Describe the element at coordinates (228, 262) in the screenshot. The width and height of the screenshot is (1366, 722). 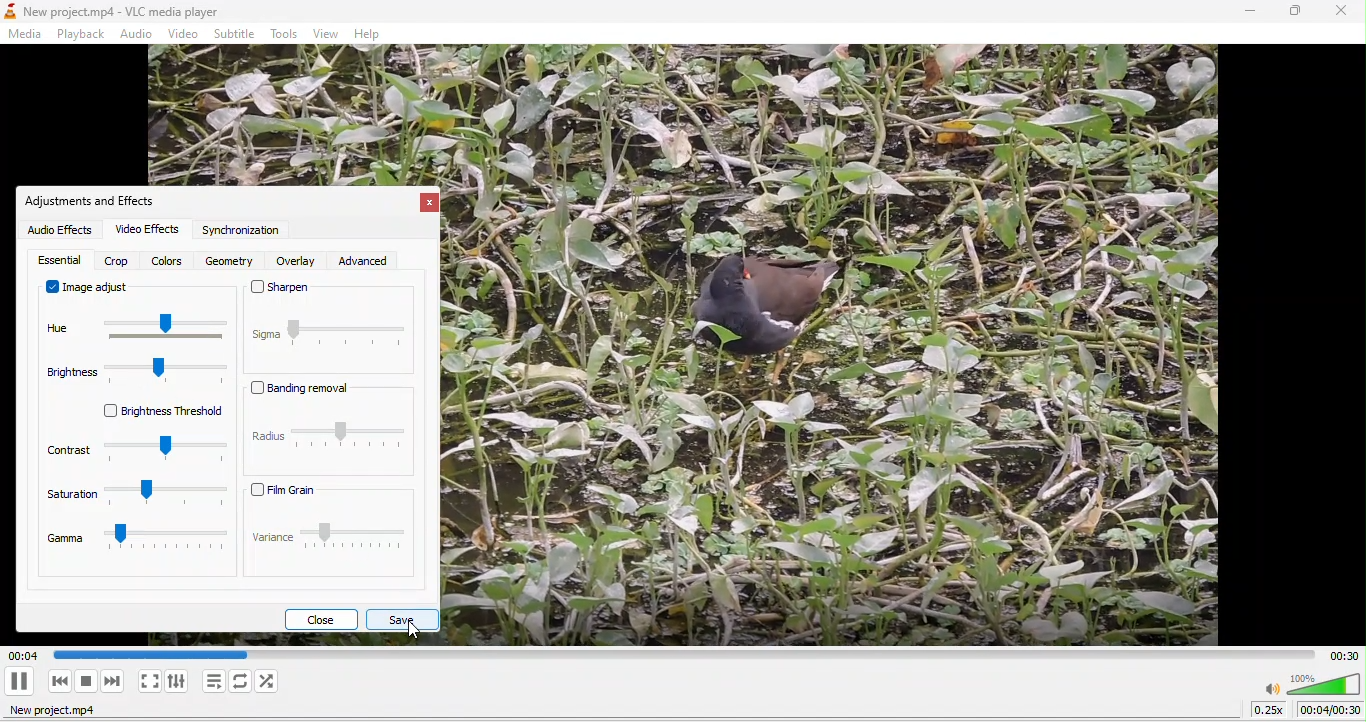
I see `geometry` at that location.